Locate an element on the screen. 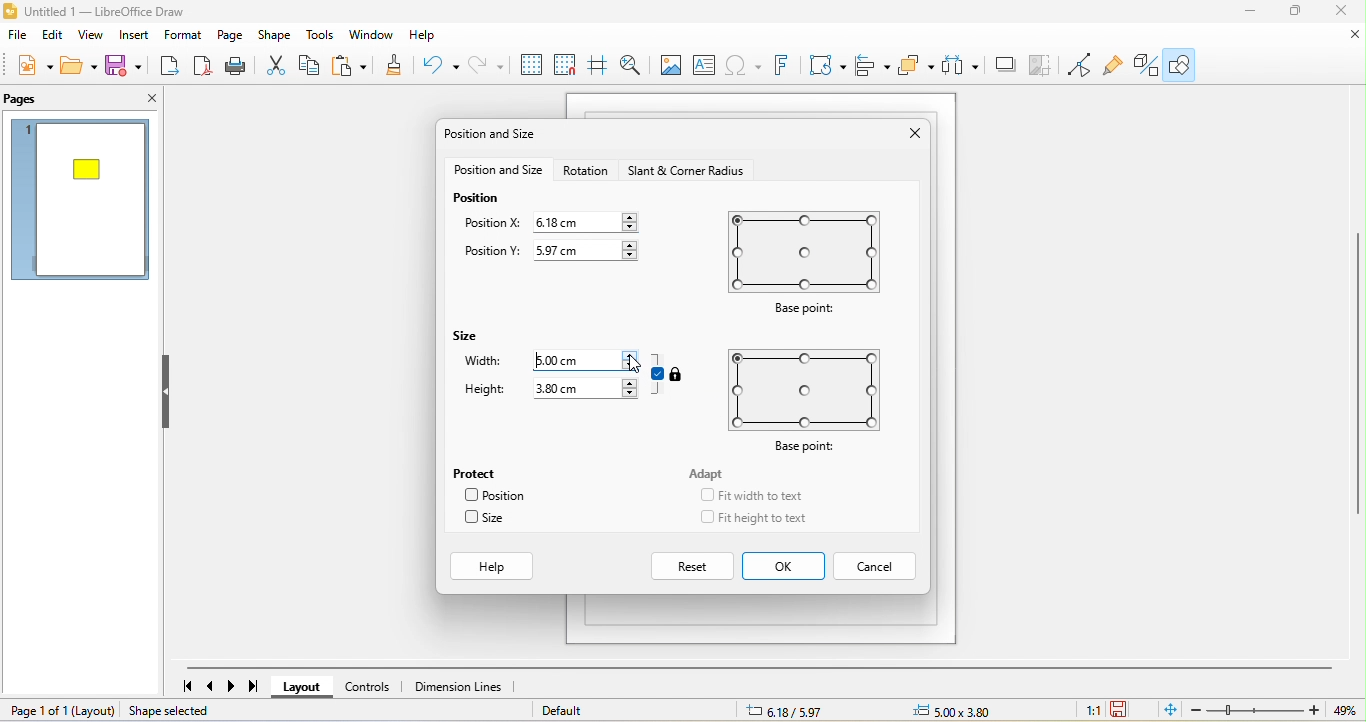 The height and width of the screenshot is (722, 1366). copy is located at coordinates (315, 64).